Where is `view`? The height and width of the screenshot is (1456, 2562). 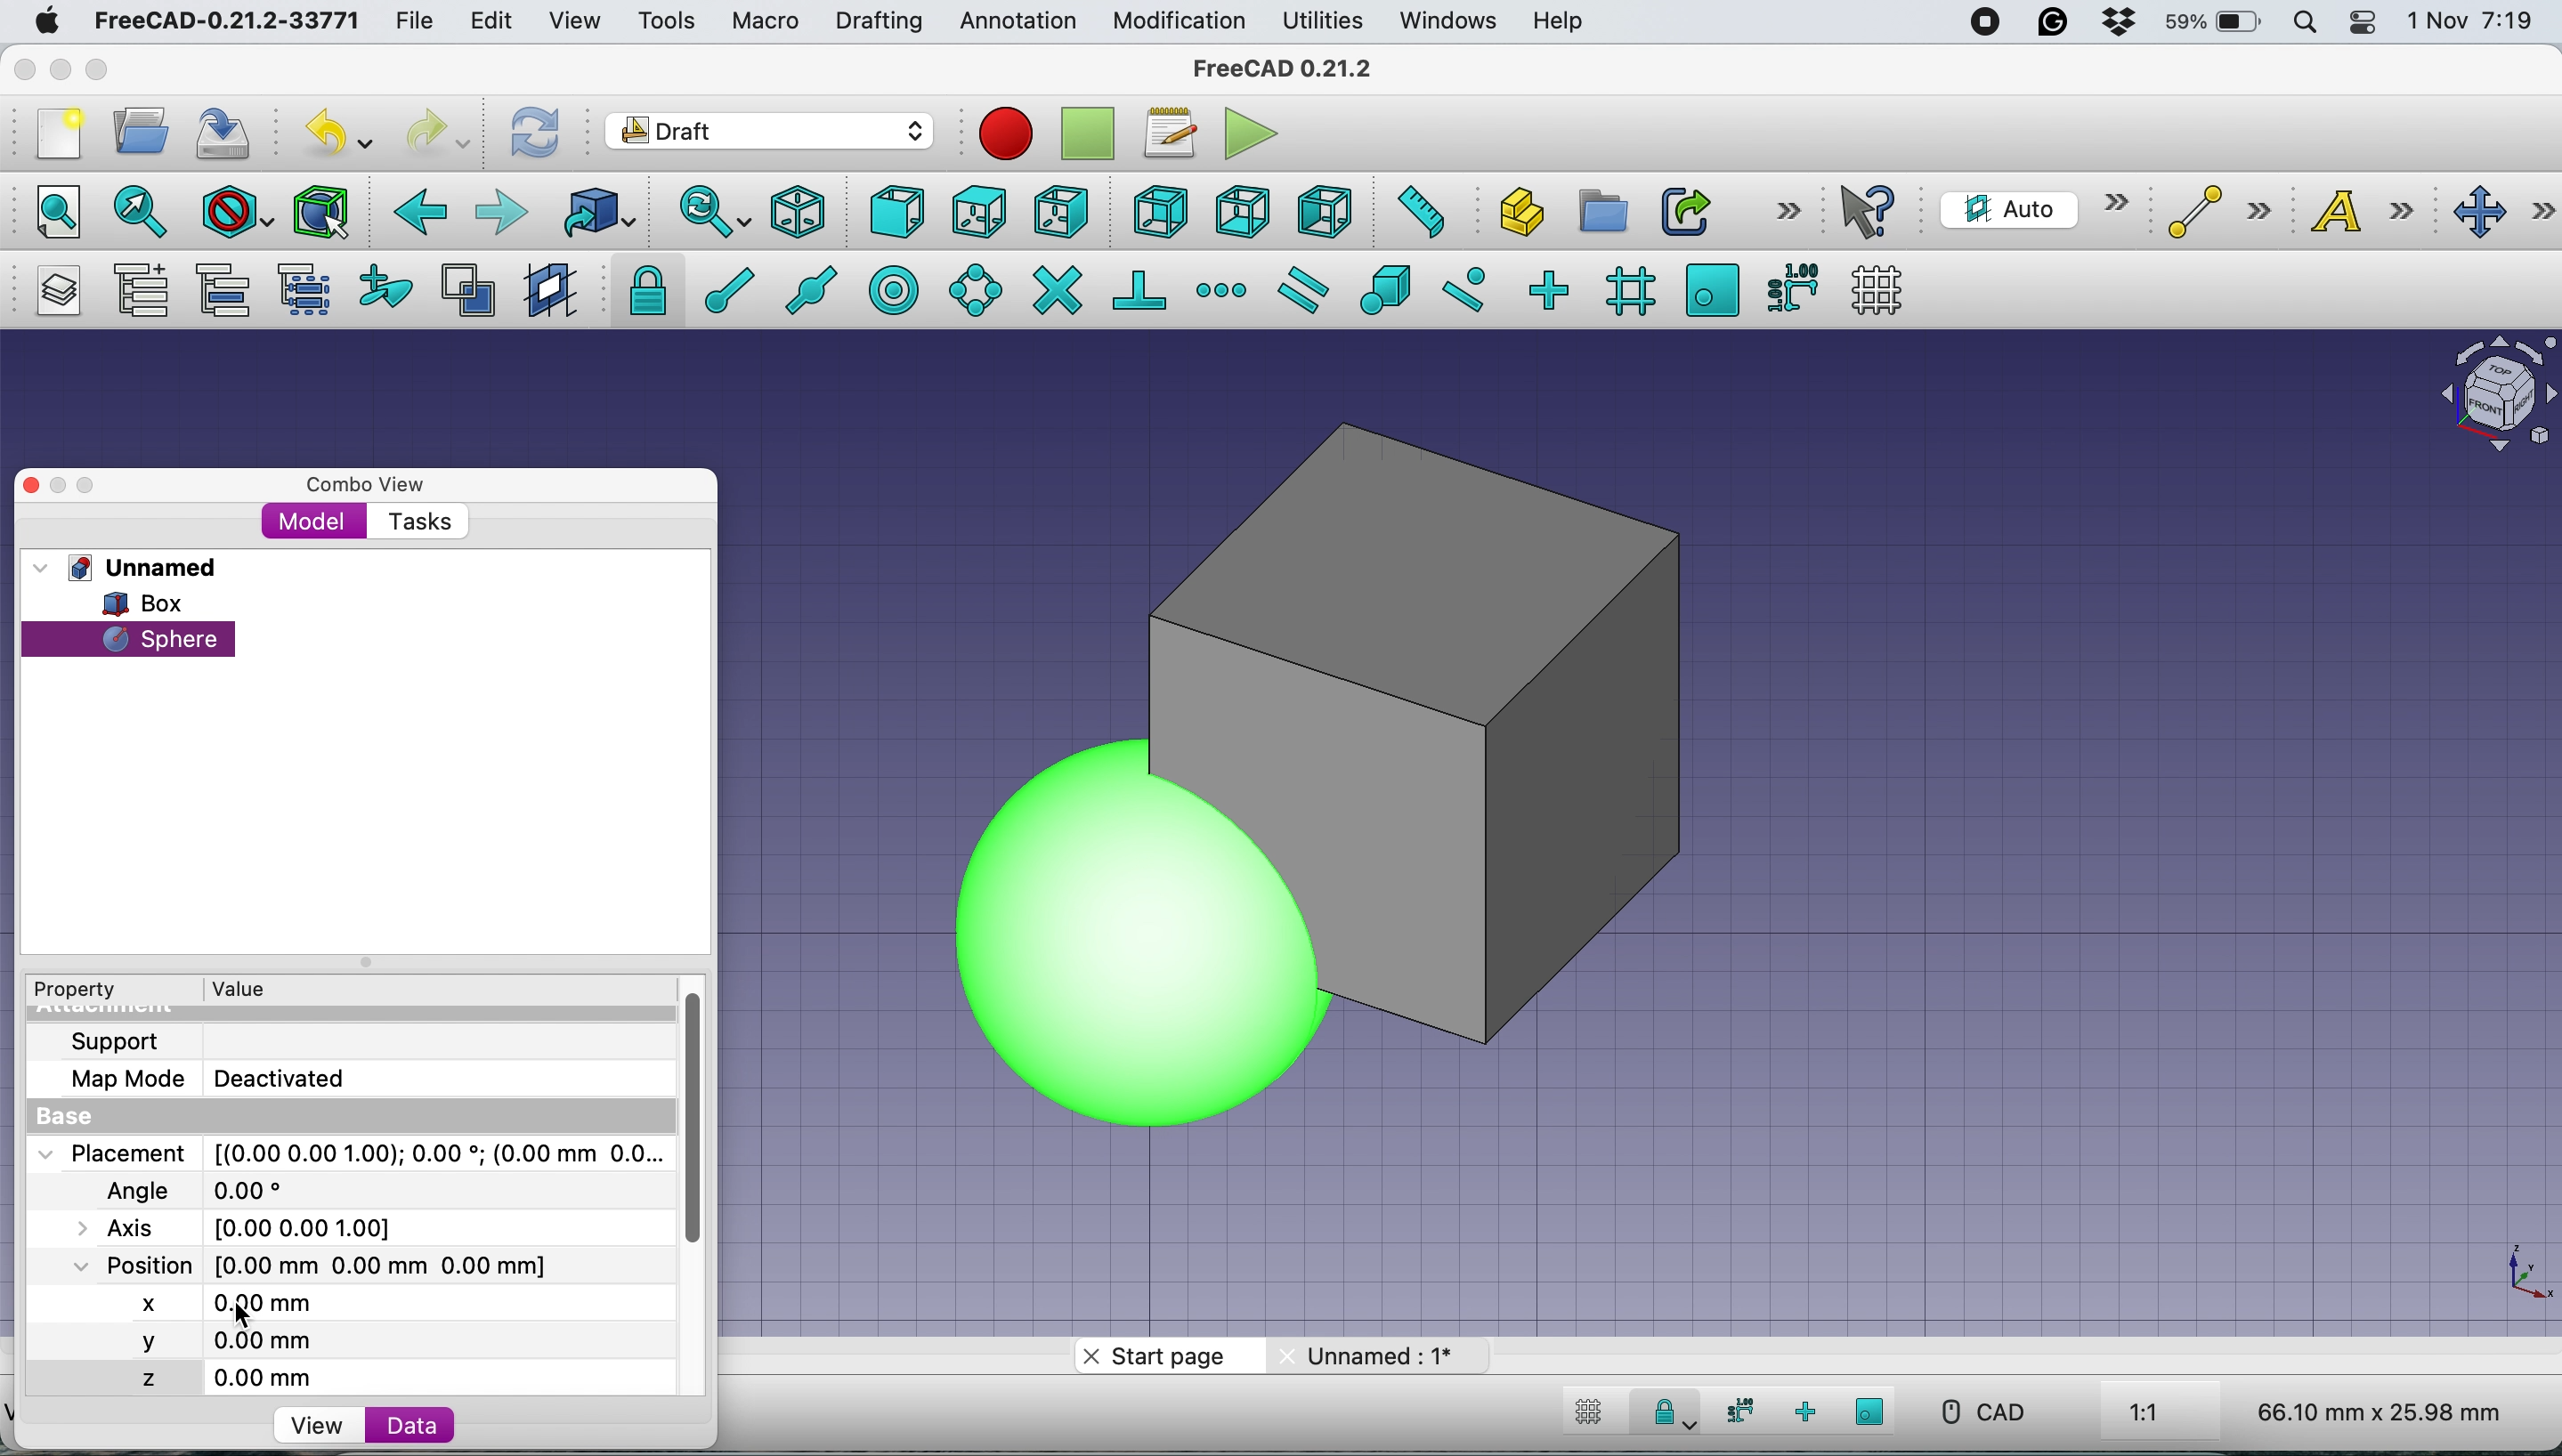 view is located at coordinates (583, 21).